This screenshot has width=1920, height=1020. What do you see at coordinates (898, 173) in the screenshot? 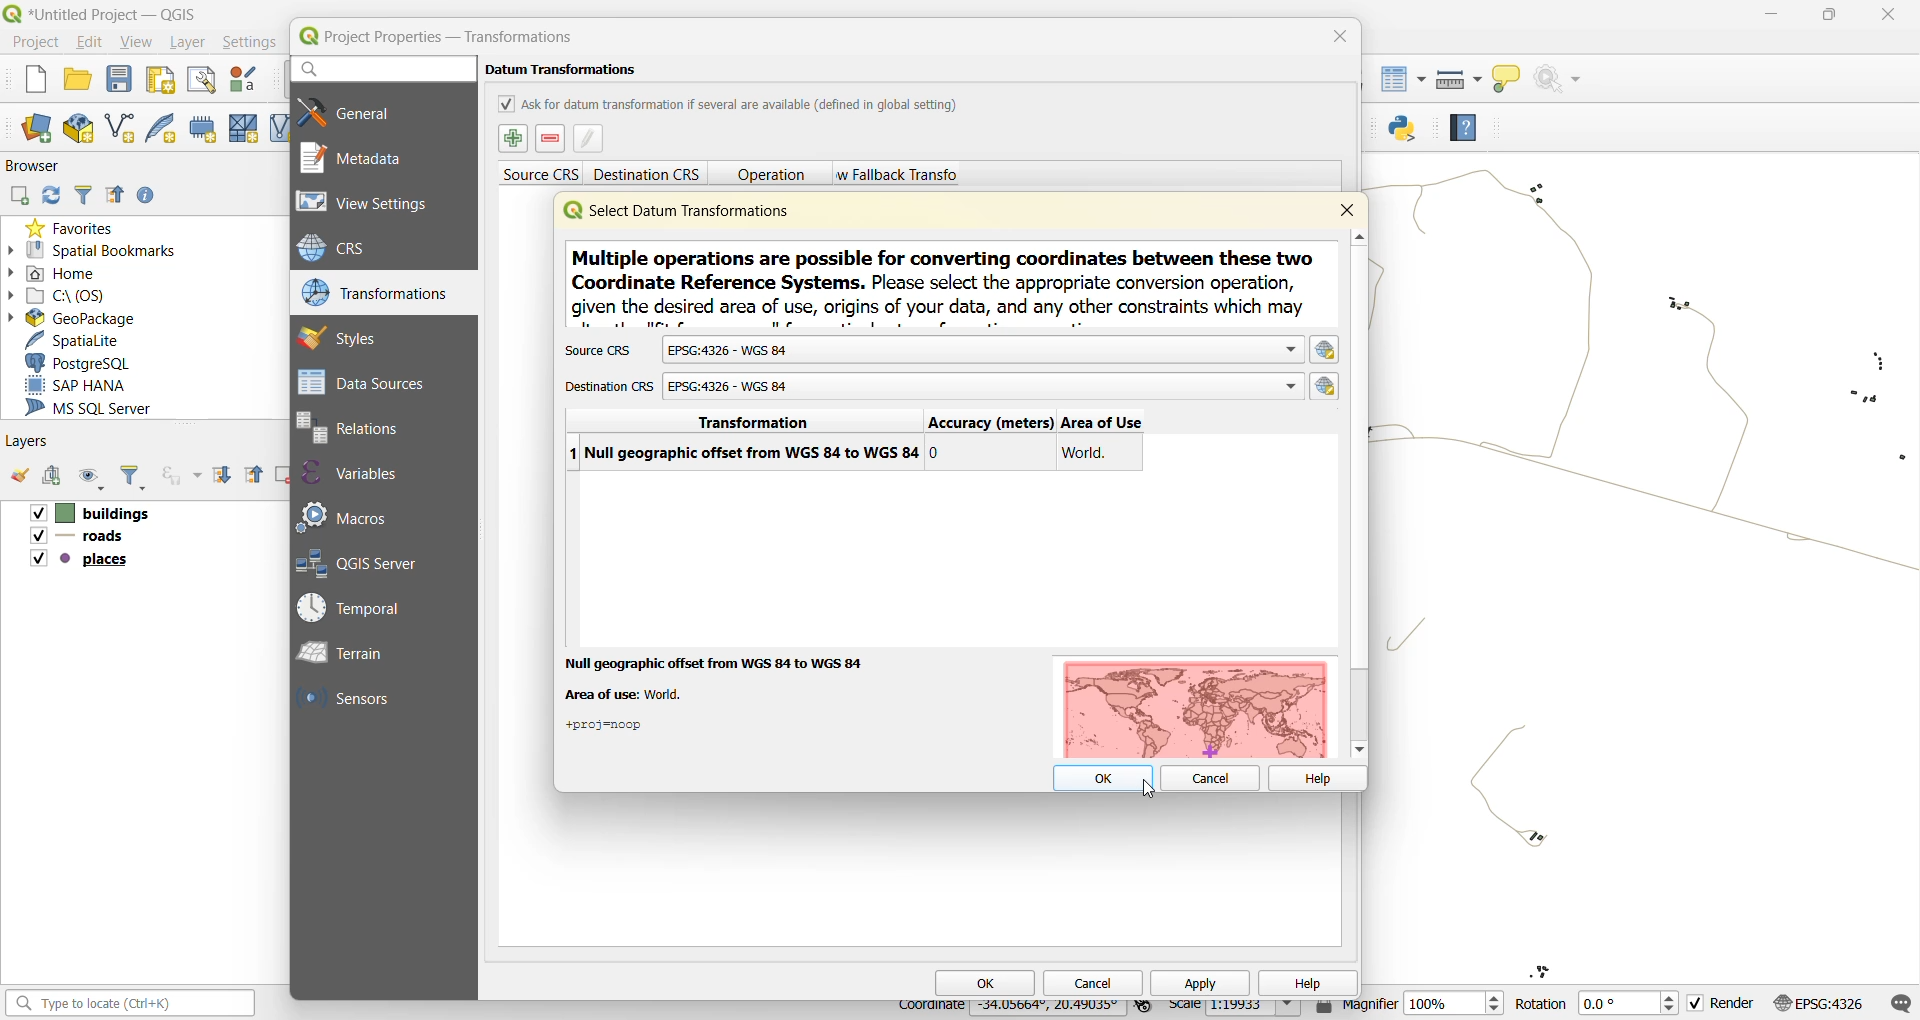
I see `allow fallback transforms` at bounding box center [898, 173].